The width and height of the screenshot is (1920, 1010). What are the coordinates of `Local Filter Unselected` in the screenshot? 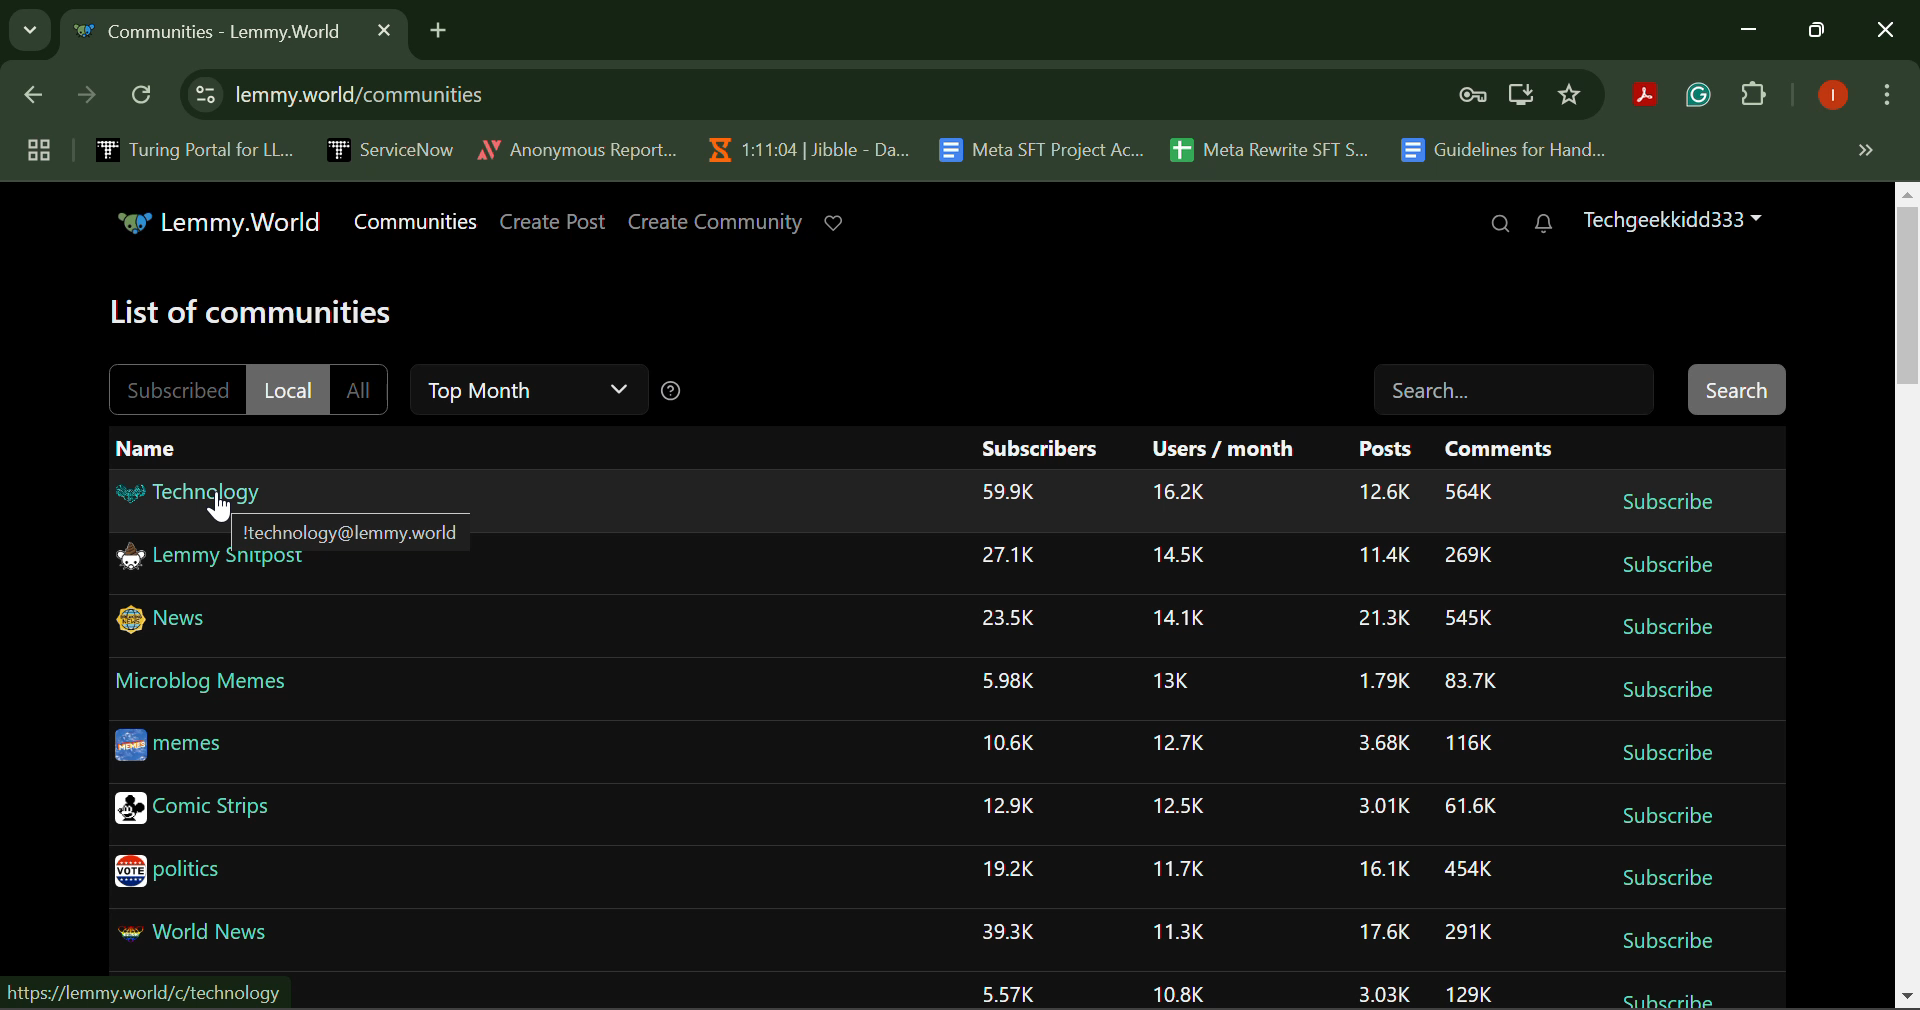 It's located at (287, 387).